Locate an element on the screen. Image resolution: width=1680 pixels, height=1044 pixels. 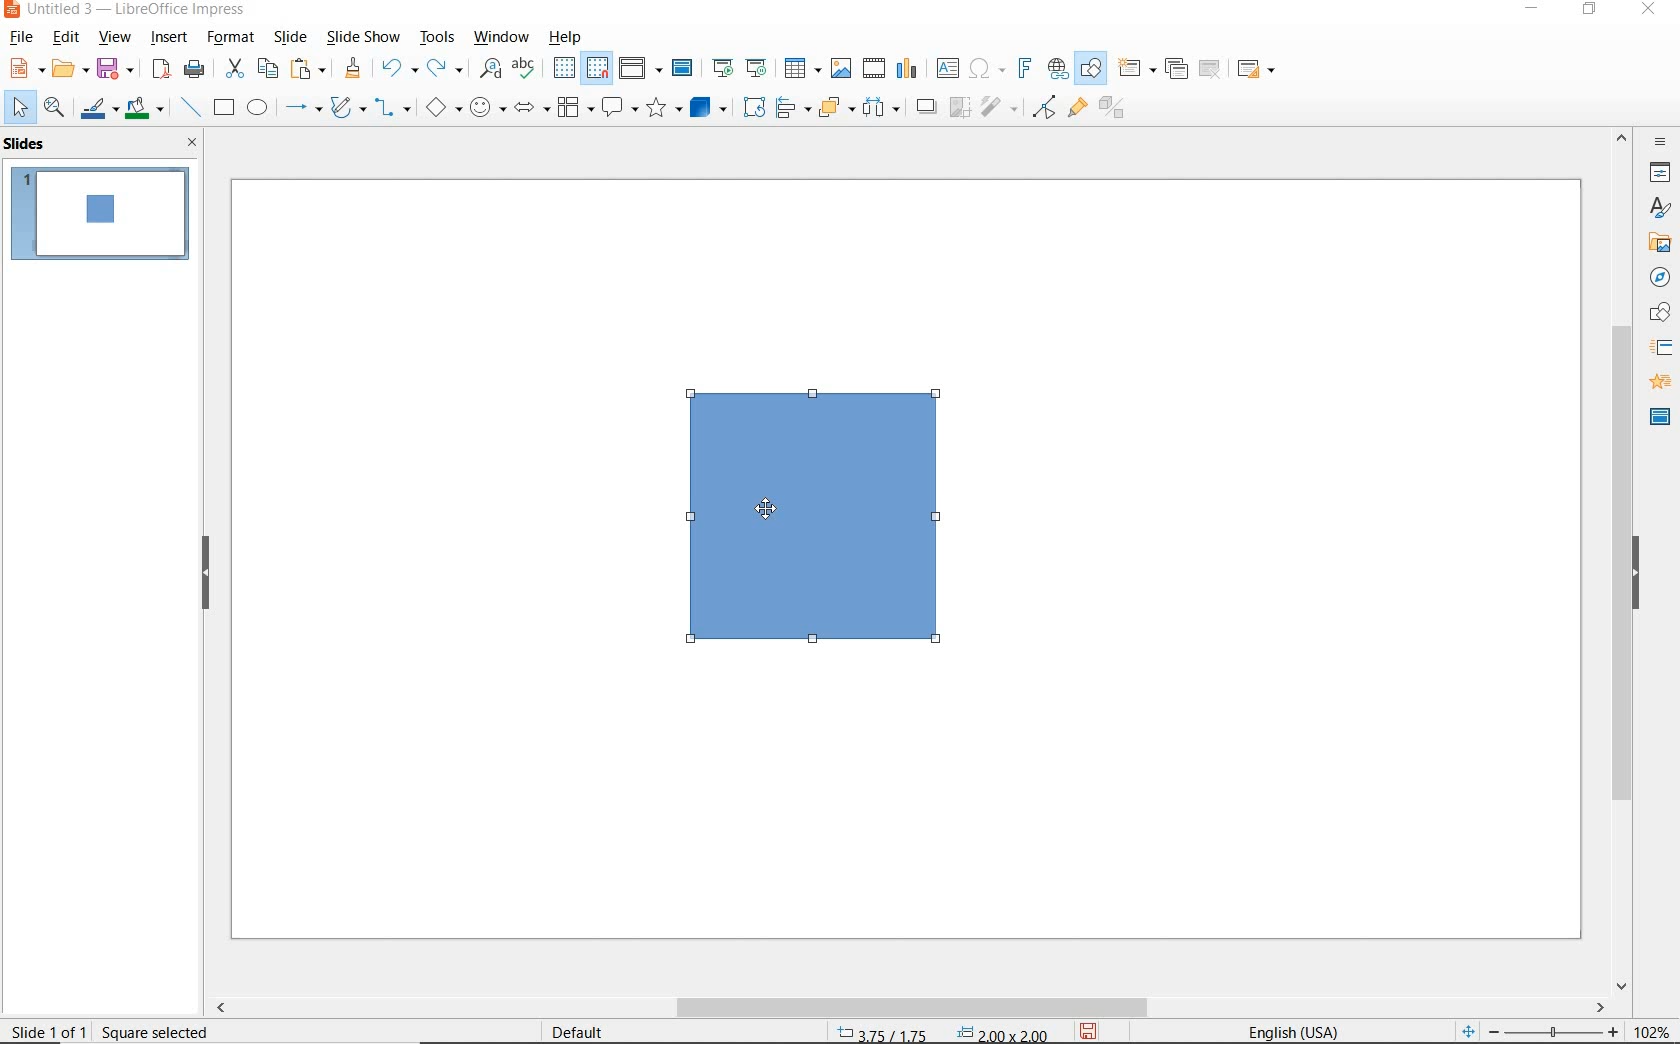
navigator is located at coordinates (1656, 277).